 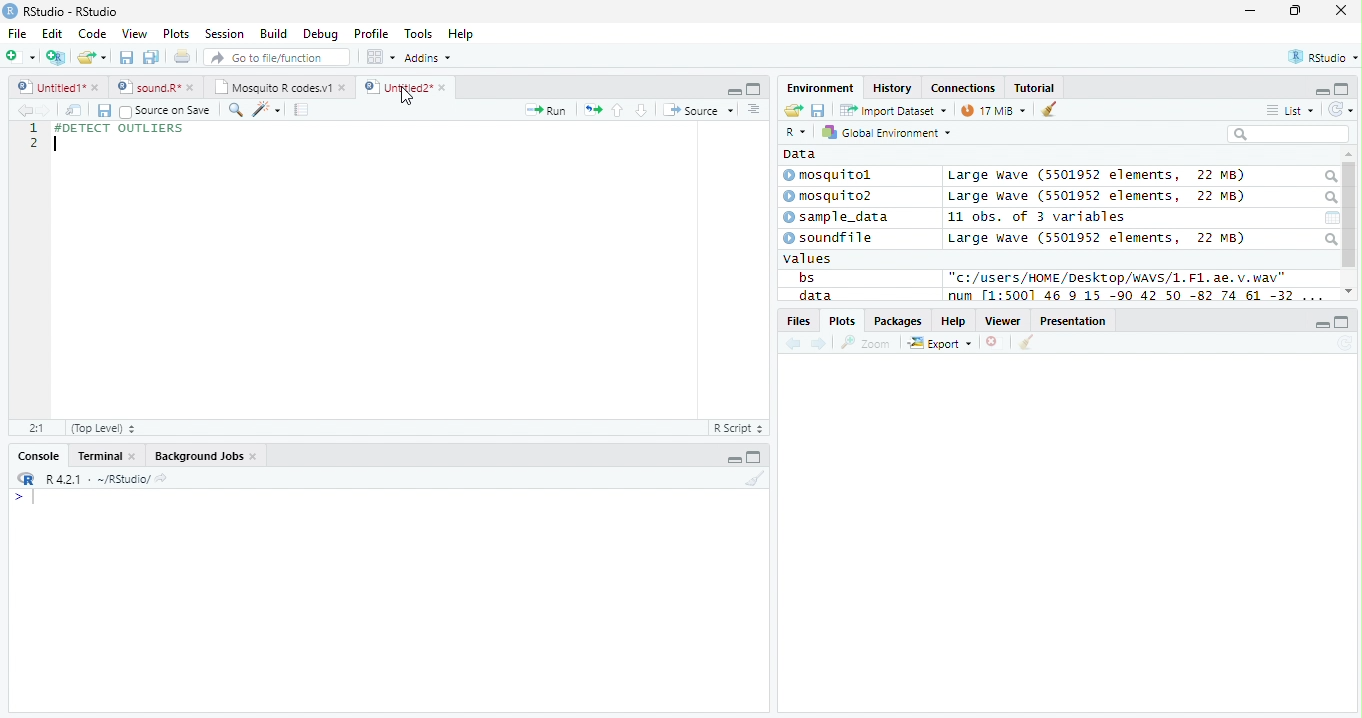 I want to click on Files, so click(x=797, y=321).